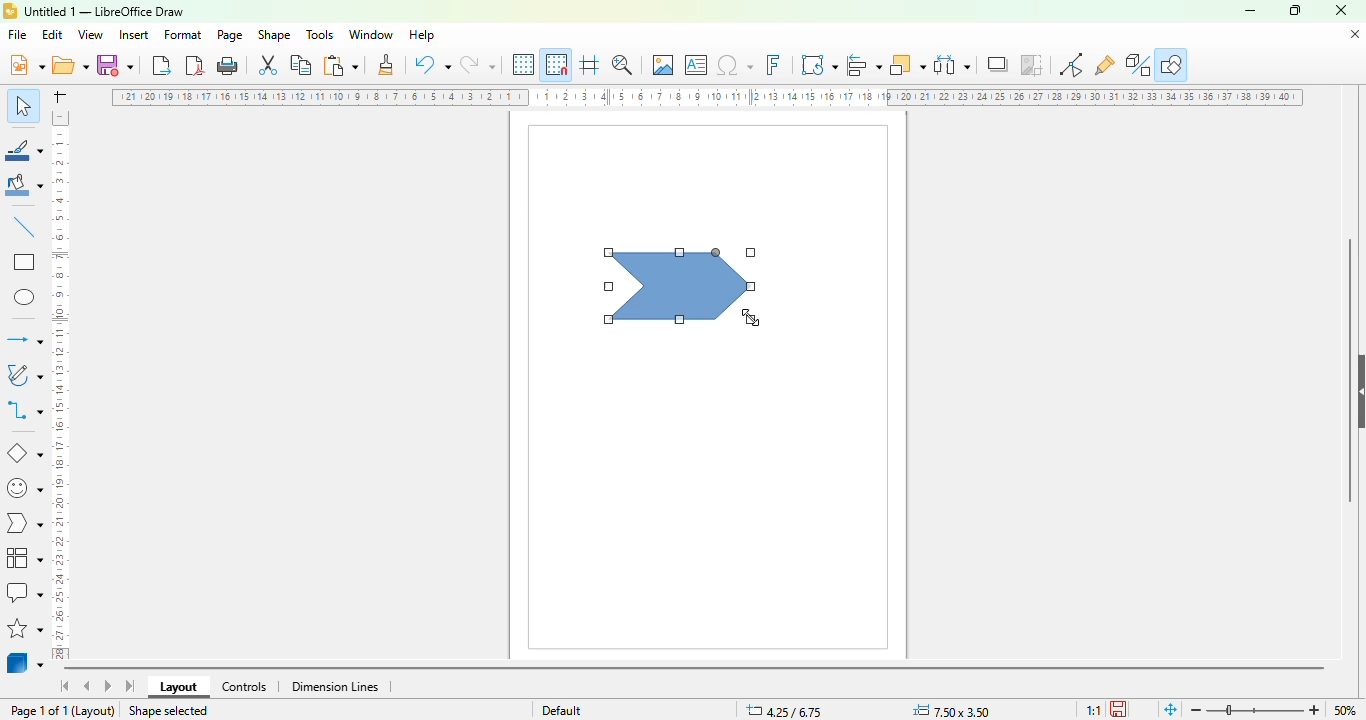  I want to click on arrange, so click(908, 65).